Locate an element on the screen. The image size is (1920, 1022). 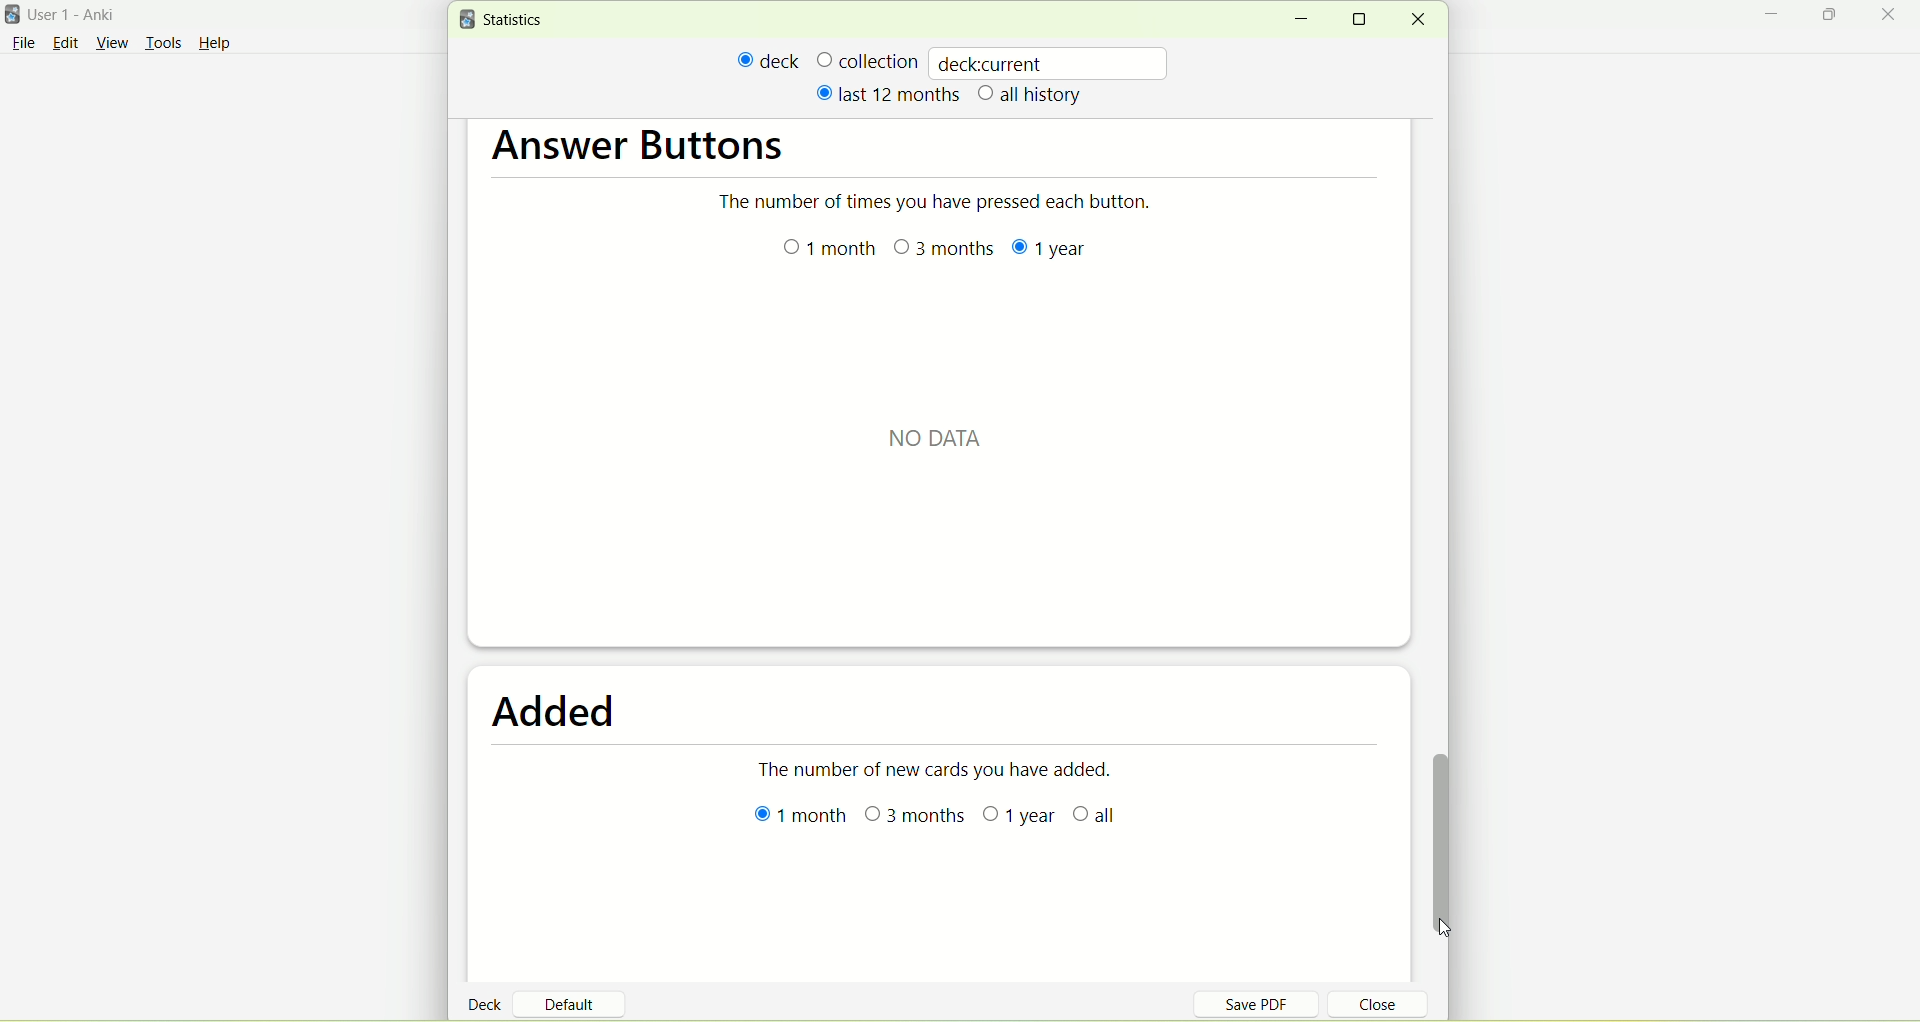
answer buttons is located at coordinates (645, 151).